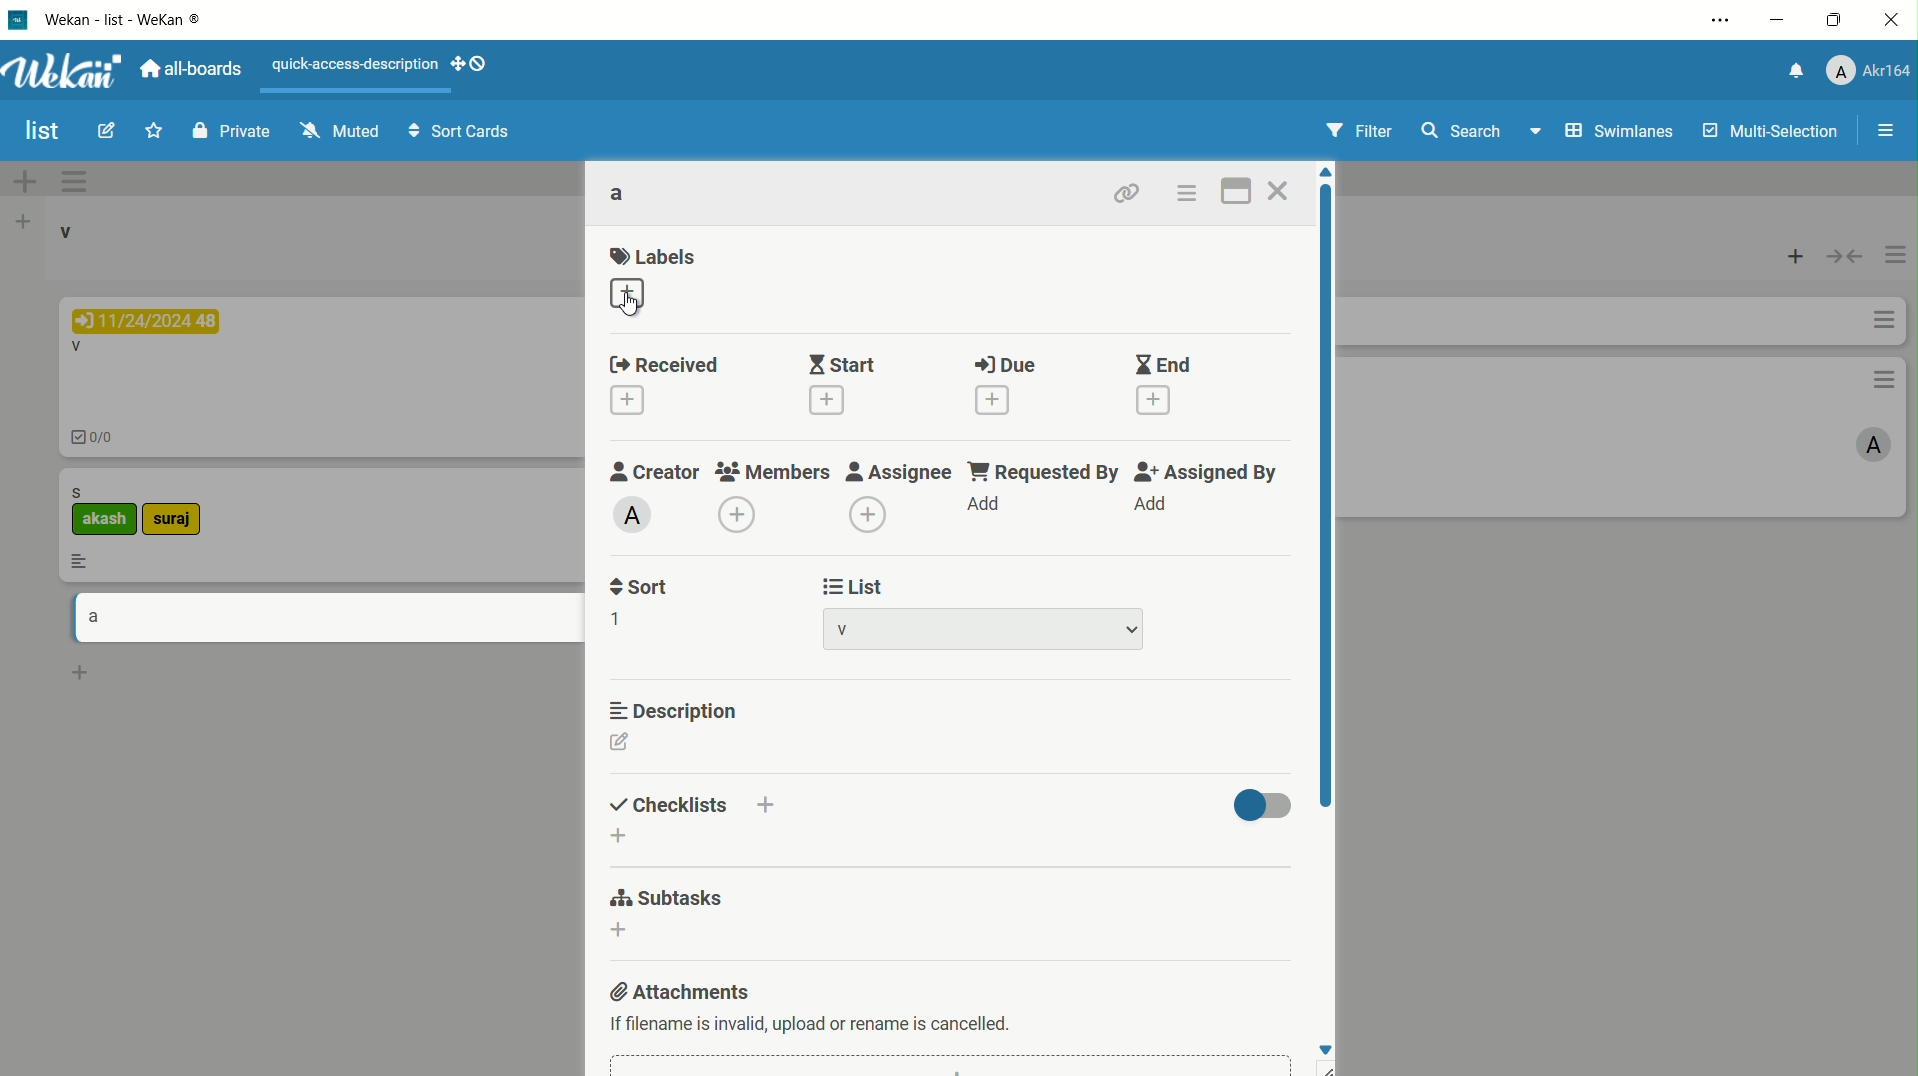 This screenshot has height=1076, width=1918. I want to click on sort cards, so click(462, 133).